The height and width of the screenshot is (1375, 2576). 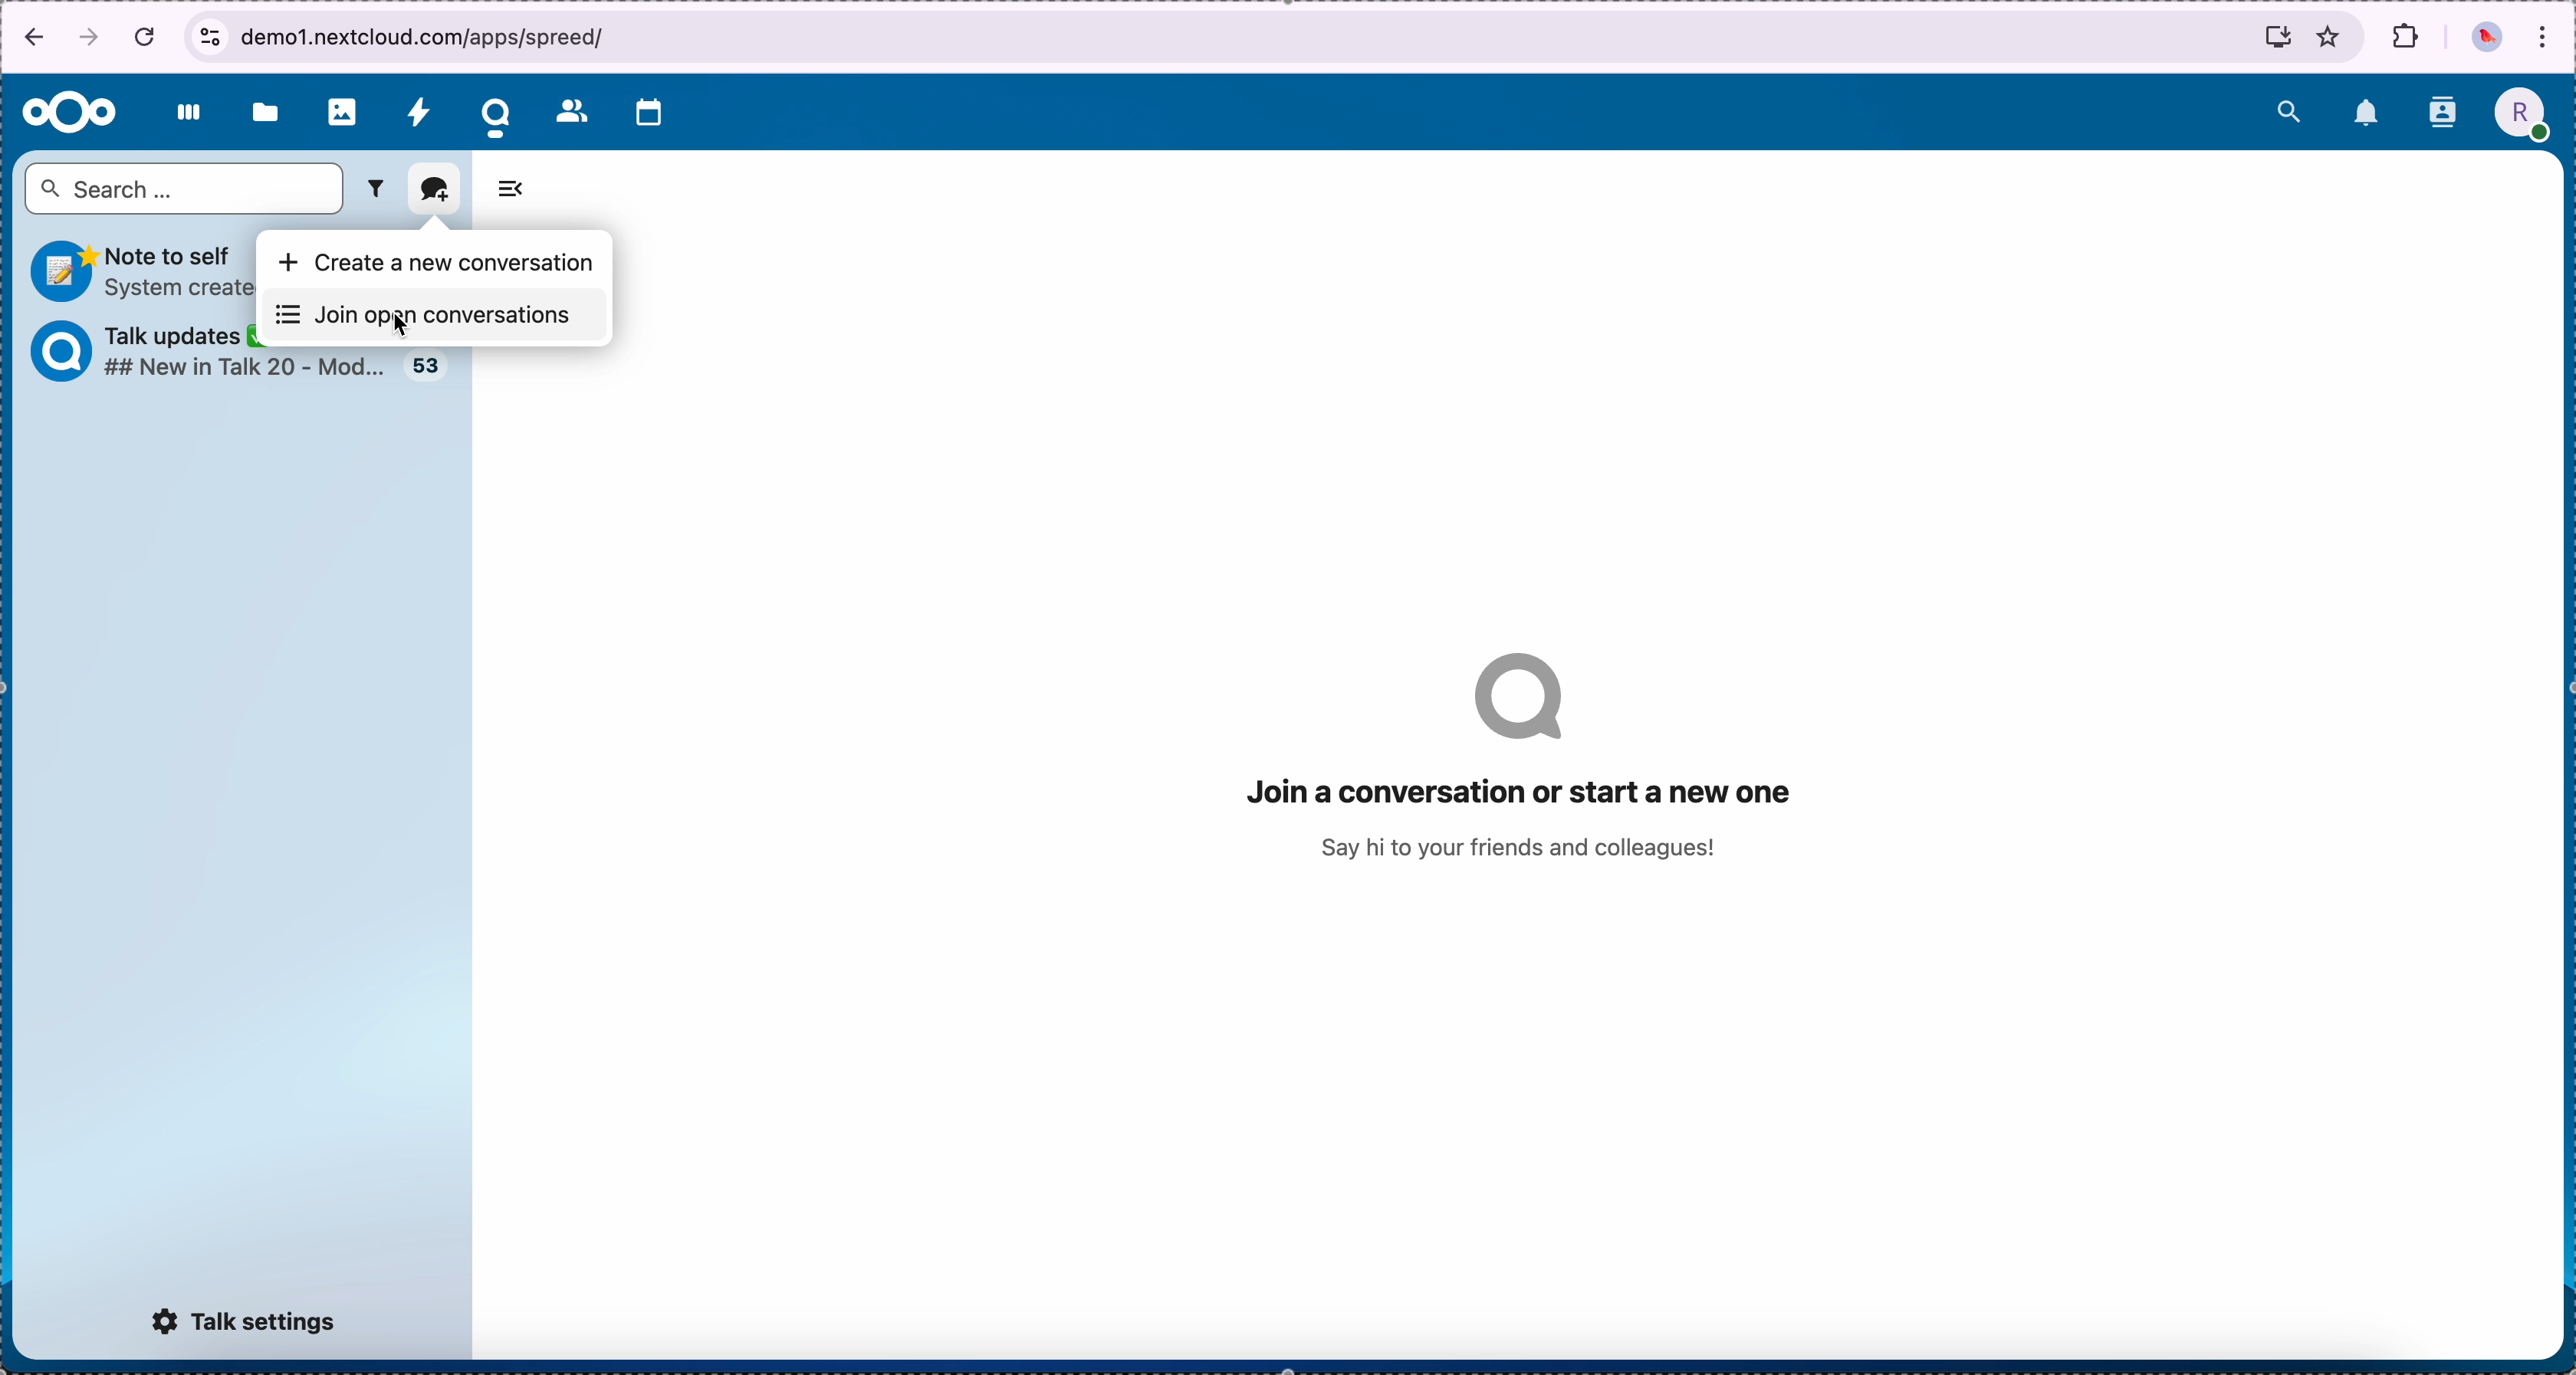 I want to click on + Create a new conversation, so click(x=438, y=255).